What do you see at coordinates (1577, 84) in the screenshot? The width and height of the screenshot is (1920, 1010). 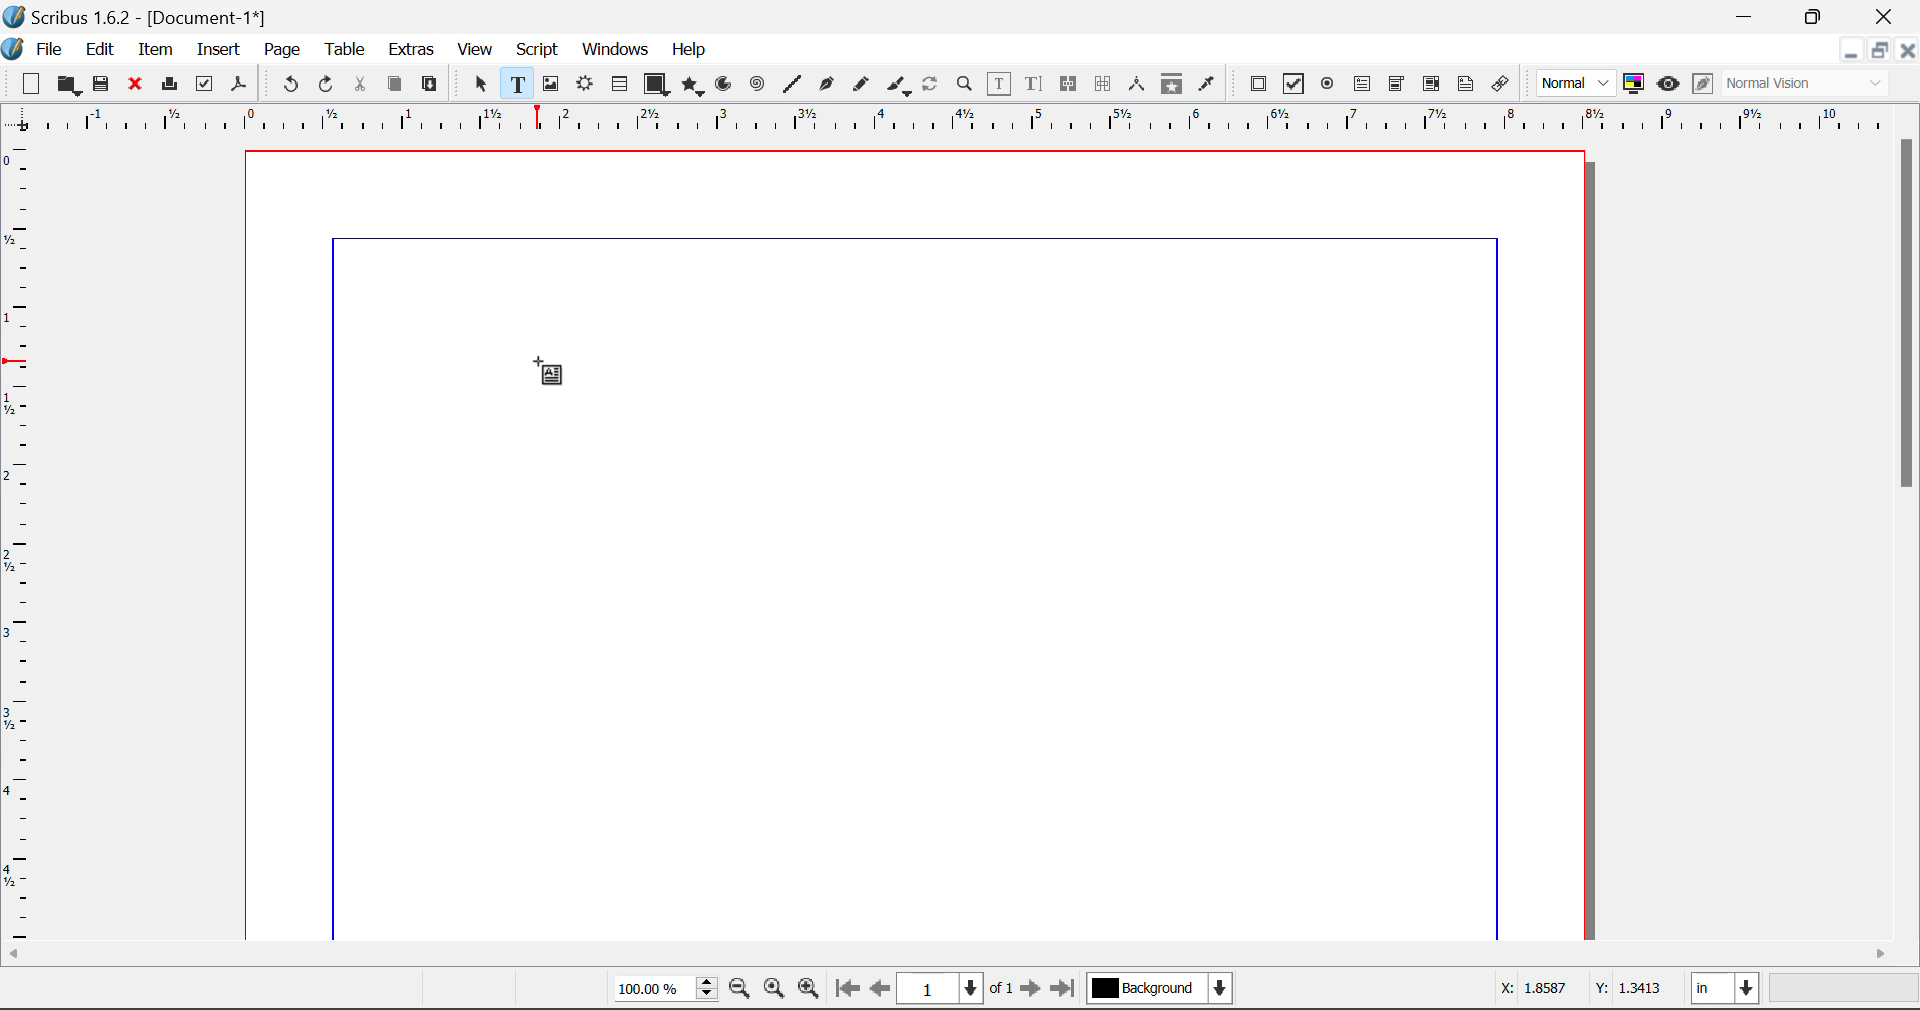 I see `Preview Mode` at bounding box center [1577, 84].